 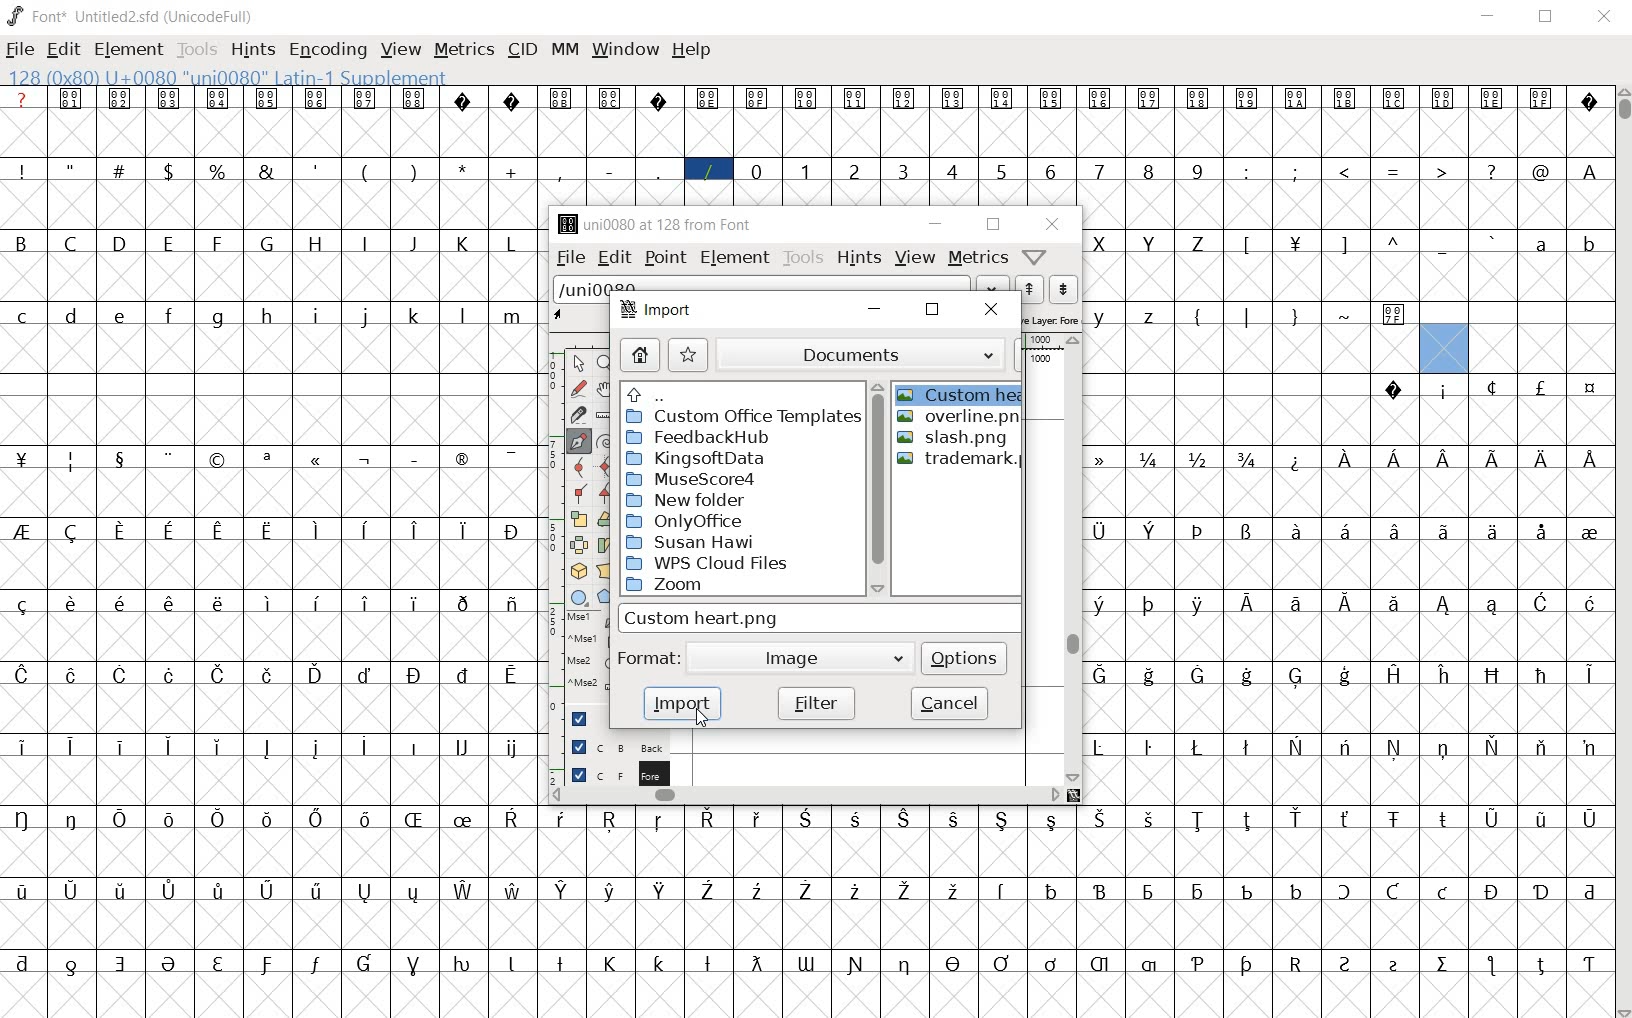 What do you see at coordinates (682, 704) in the screenshot?
I see `import` at bounding box center [682, 704].